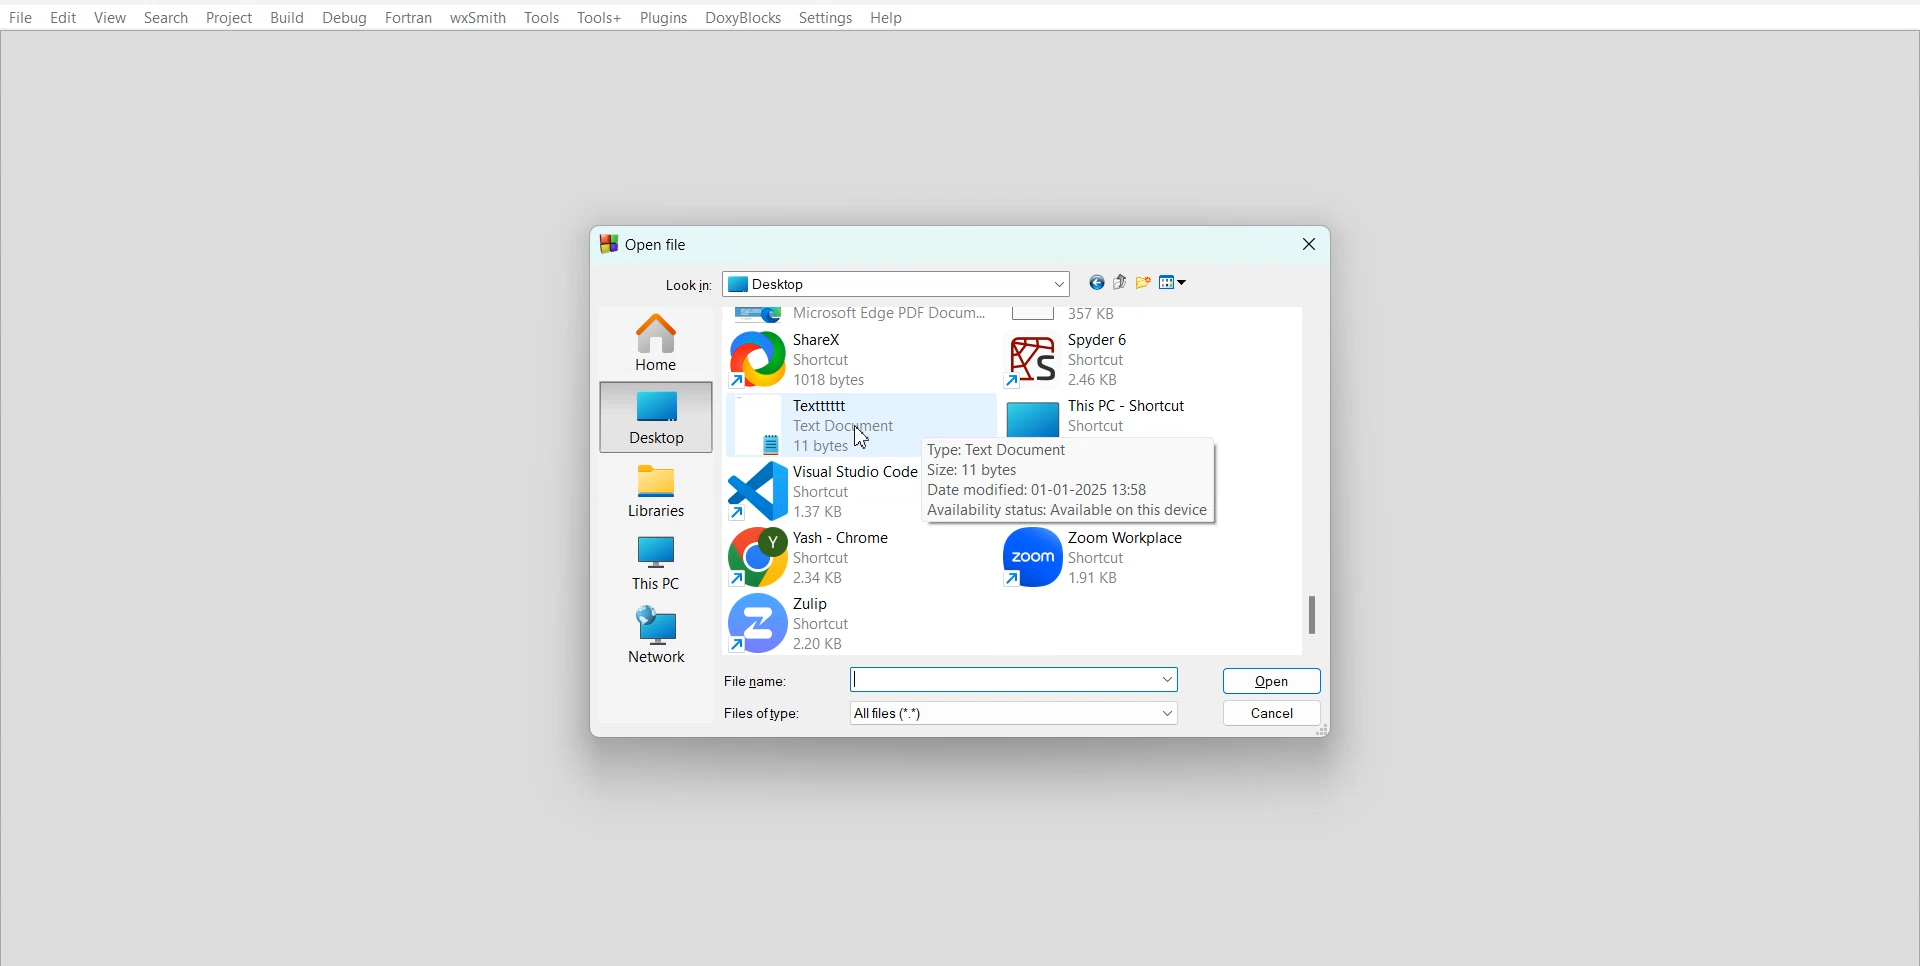  What do you see at coordinates (1311, 616) in the screenshot?
I see `scroll down` at bounding box center [1311, 616].